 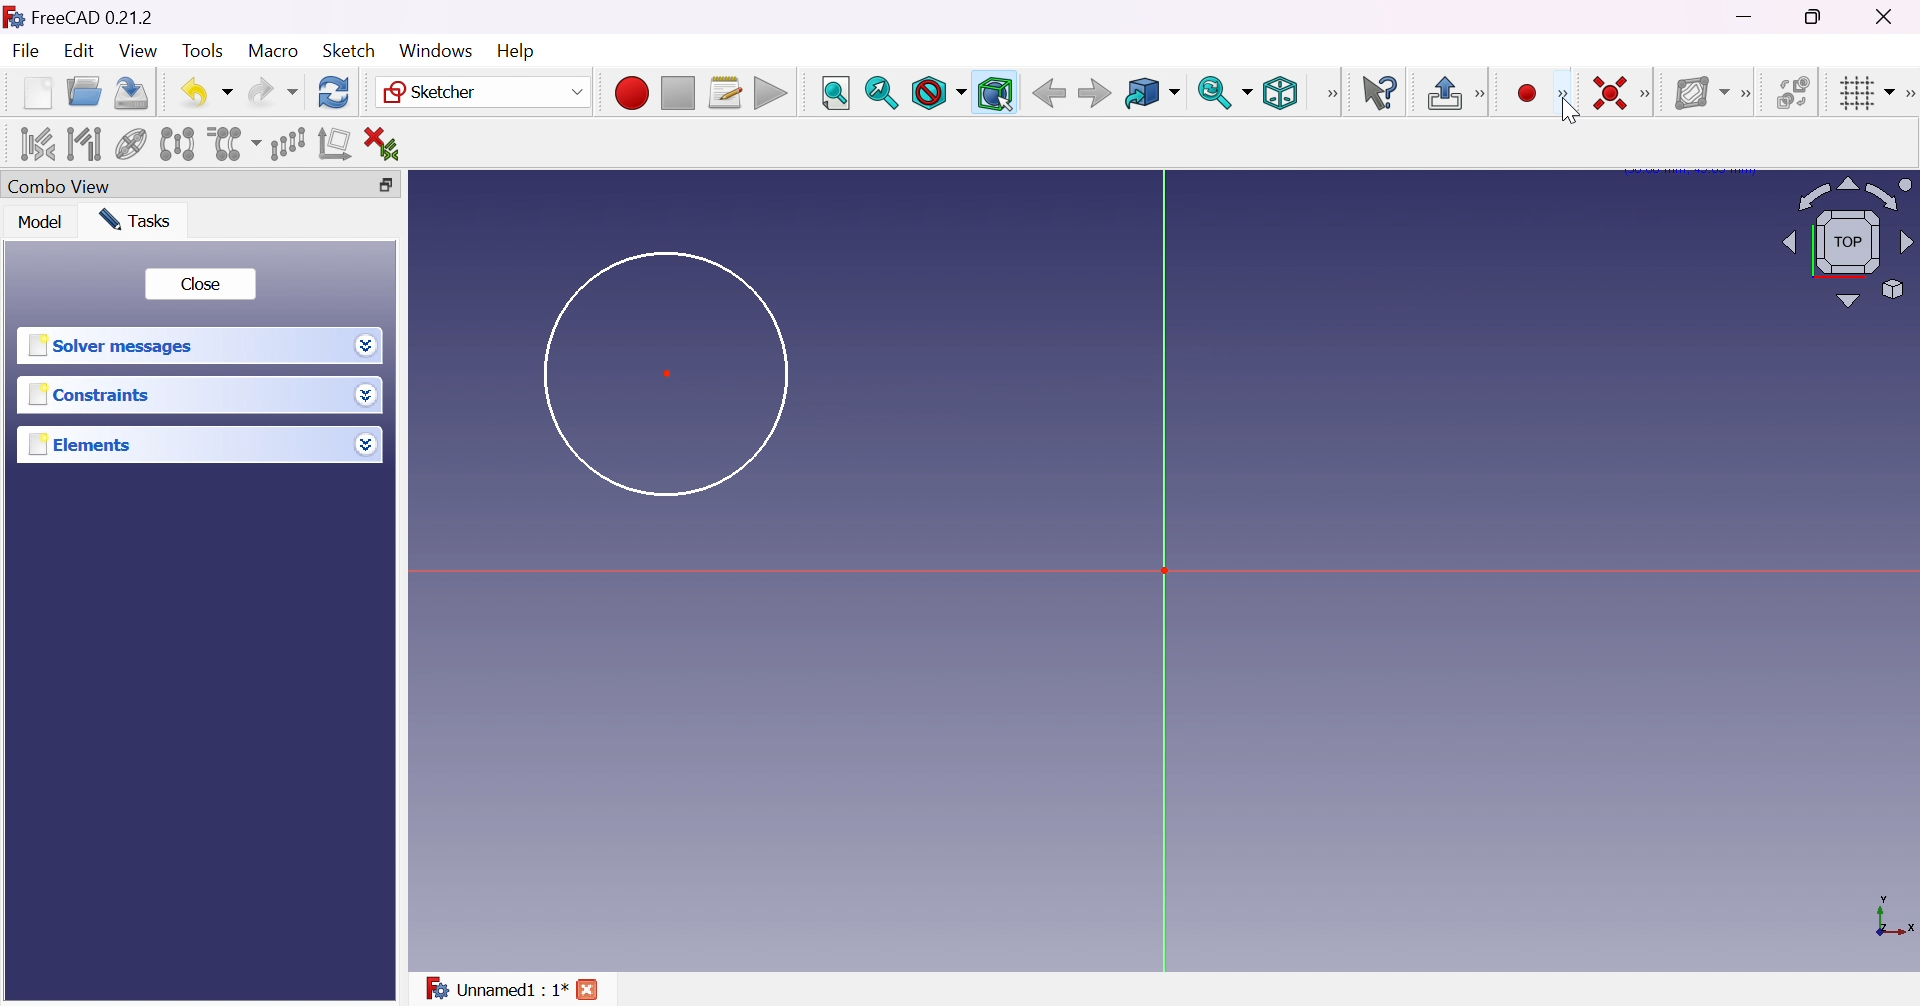 What do you see at coordinates (997, 94) in the screenshot?
I see `Bounding box` at bounding box center [997, 94].